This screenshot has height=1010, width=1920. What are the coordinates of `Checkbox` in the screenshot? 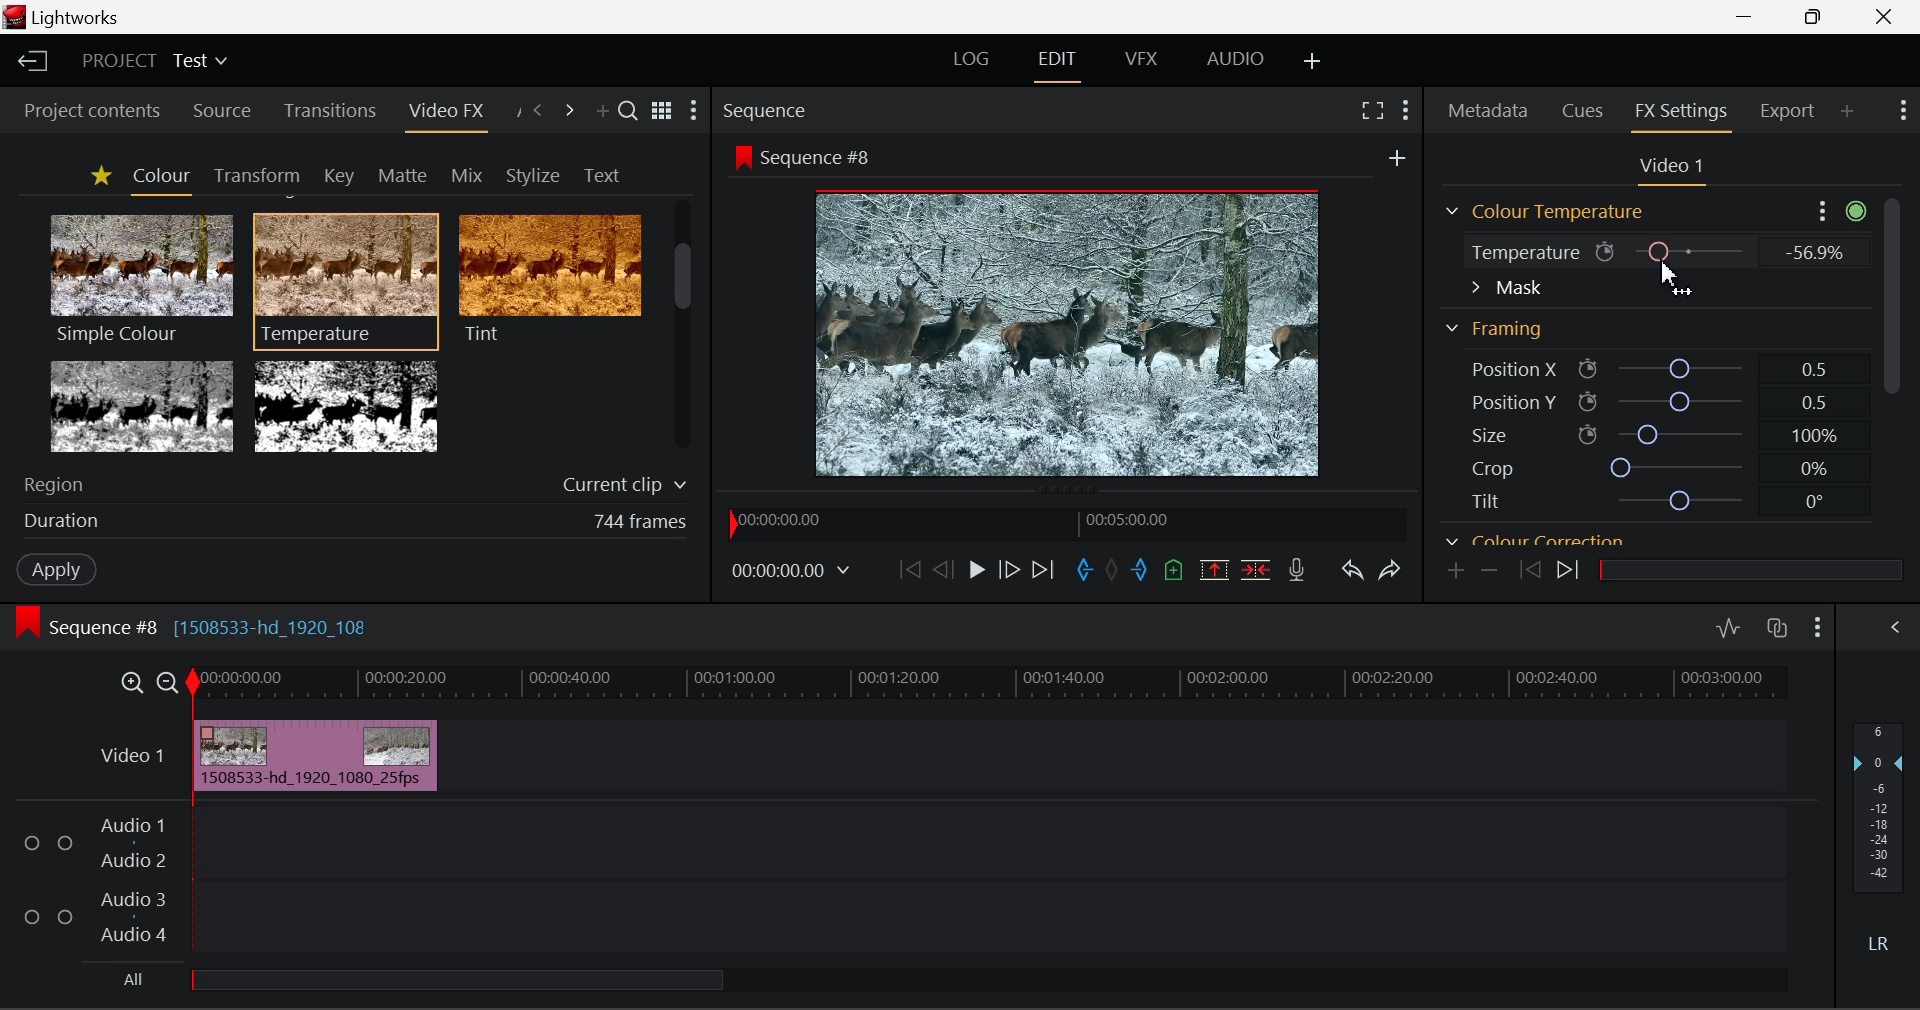 It's located at (66, 842).